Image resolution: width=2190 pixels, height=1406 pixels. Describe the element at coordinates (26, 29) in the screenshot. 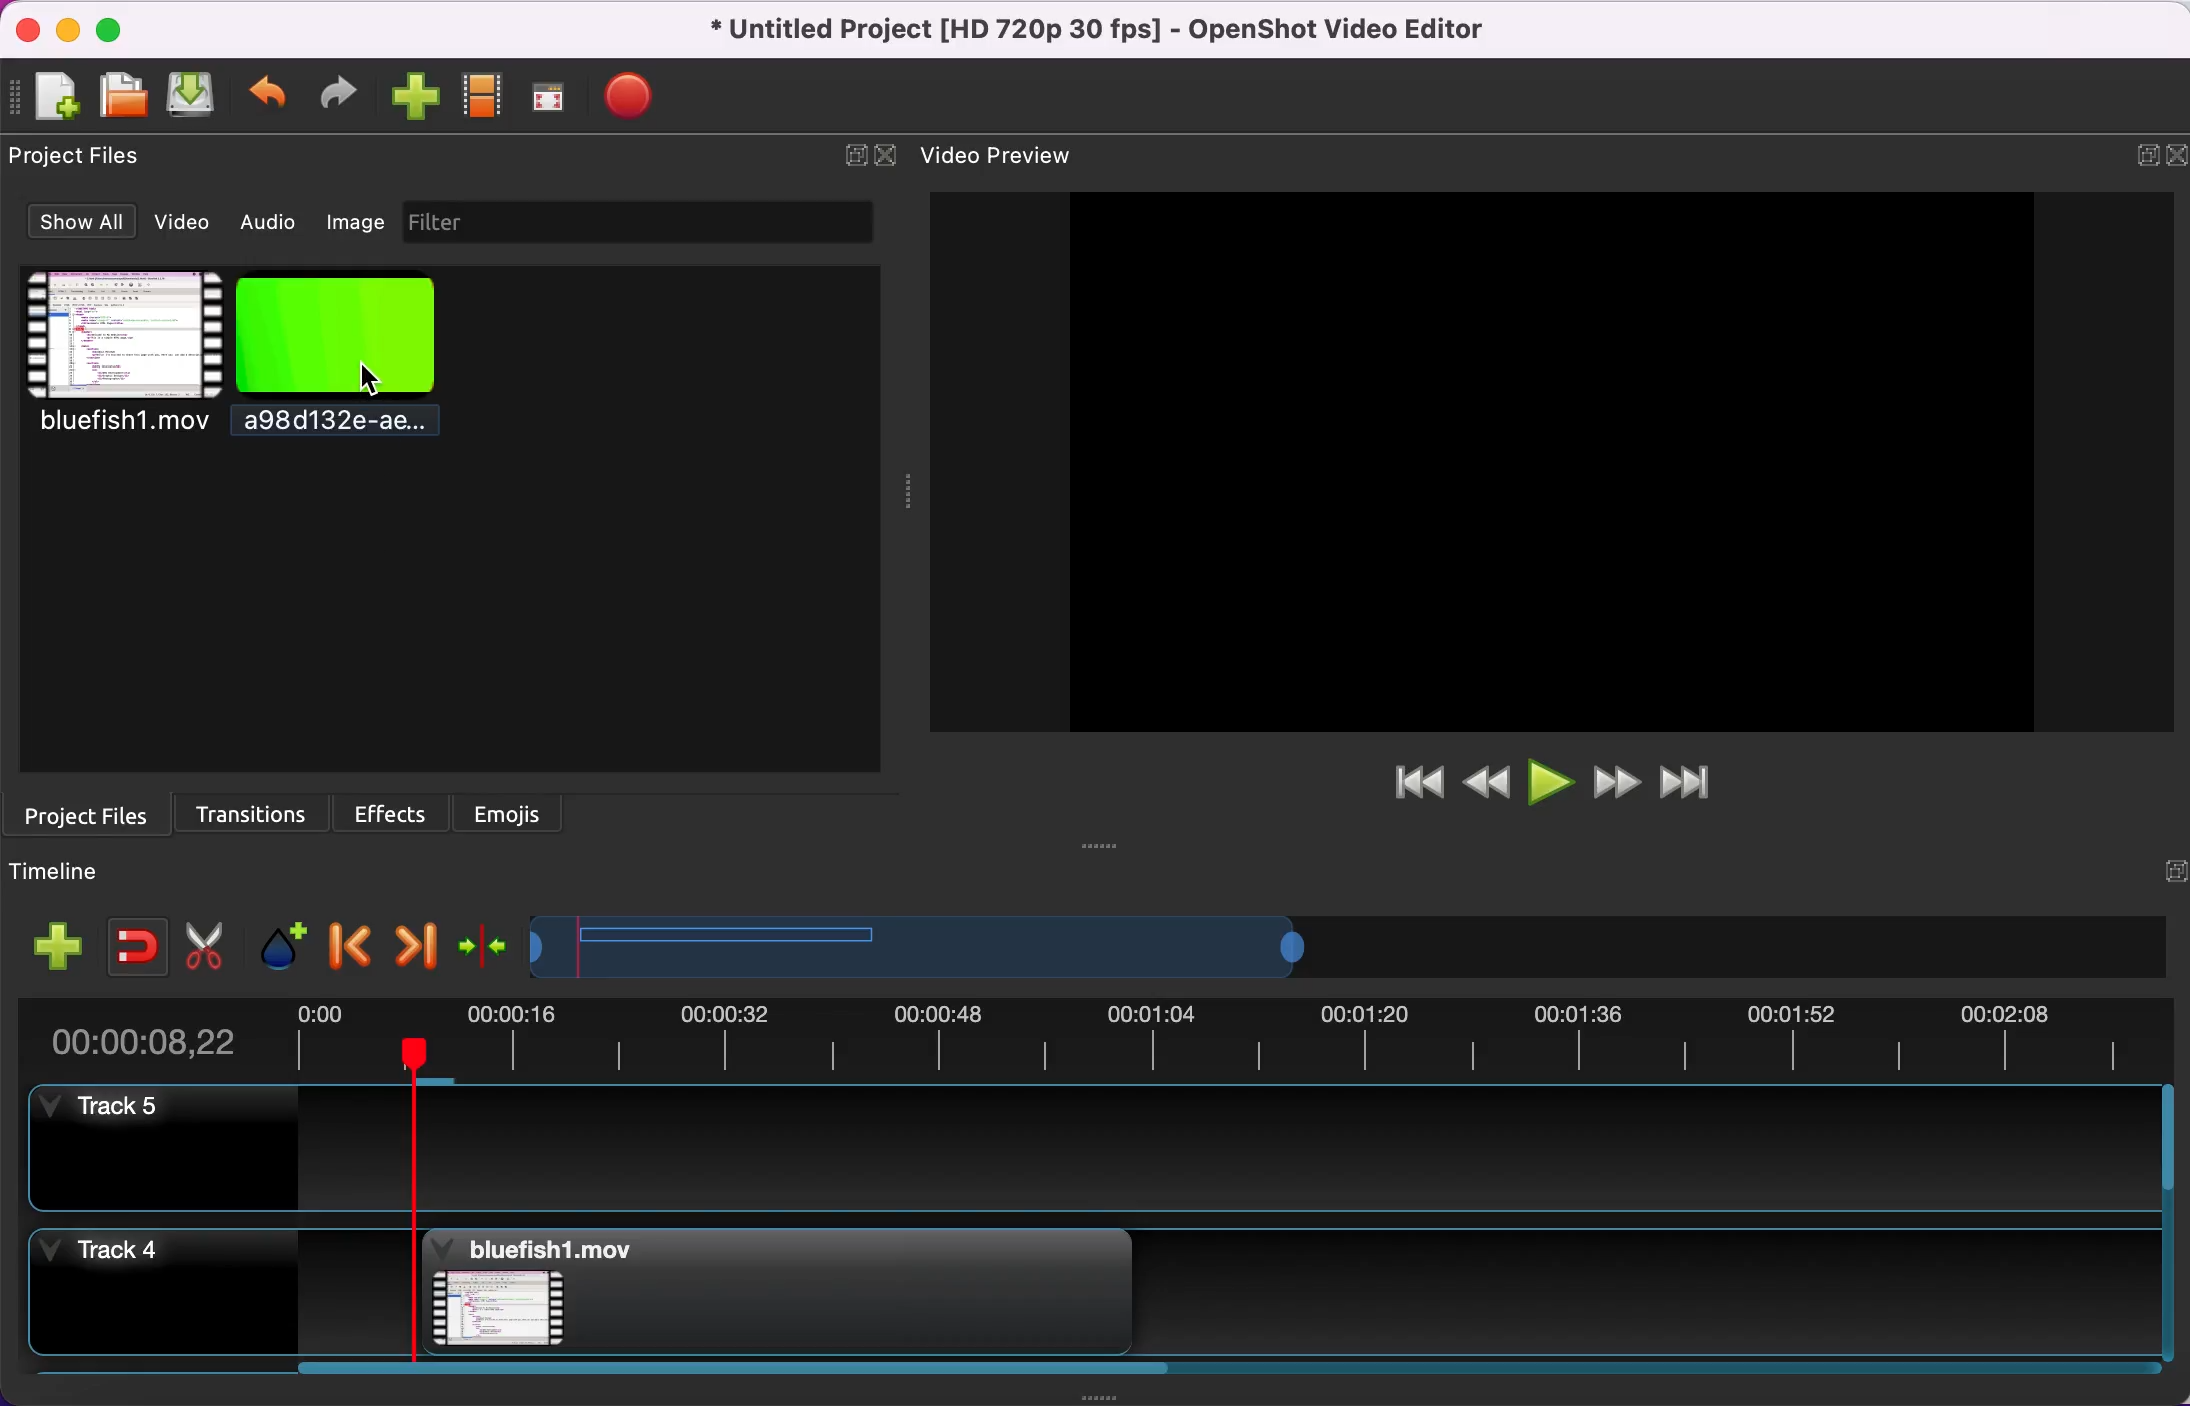

I see `` at that location.